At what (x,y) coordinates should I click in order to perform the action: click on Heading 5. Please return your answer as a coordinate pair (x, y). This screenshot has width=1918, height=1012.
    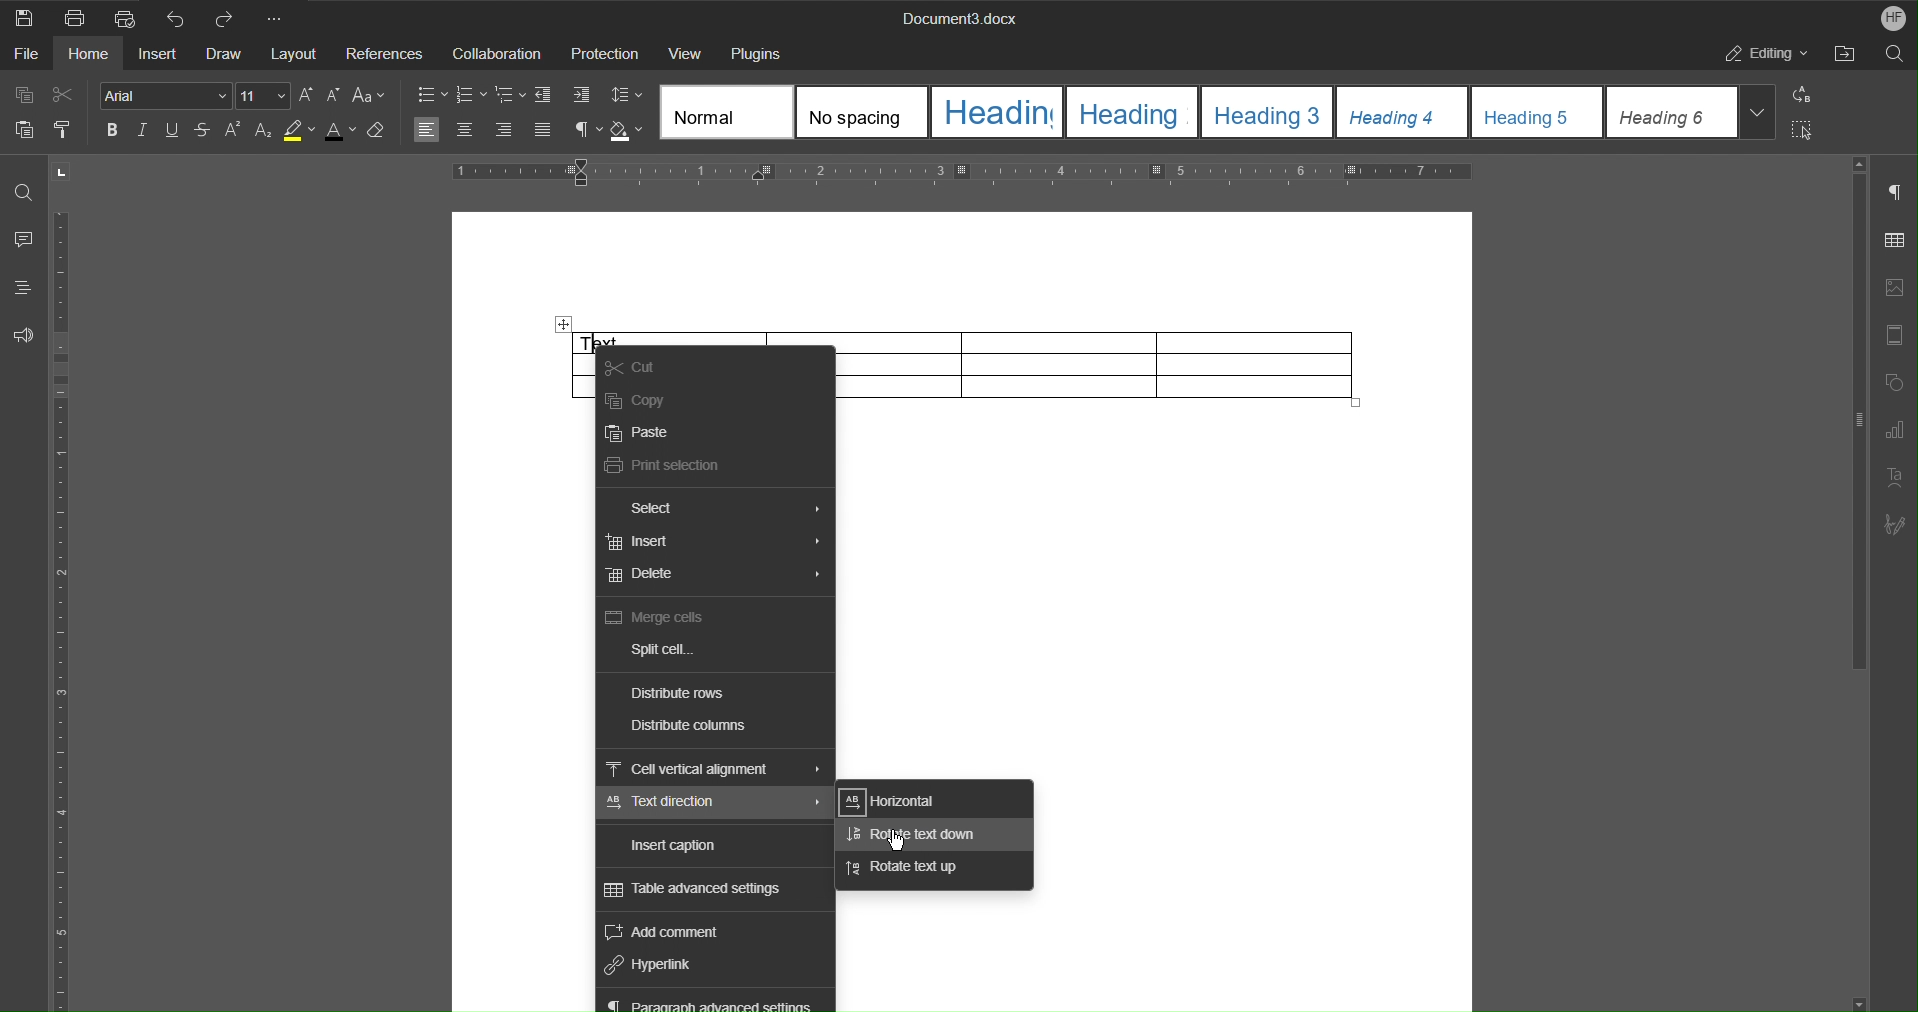
    Looking at the image, I should click on (1538, 113).